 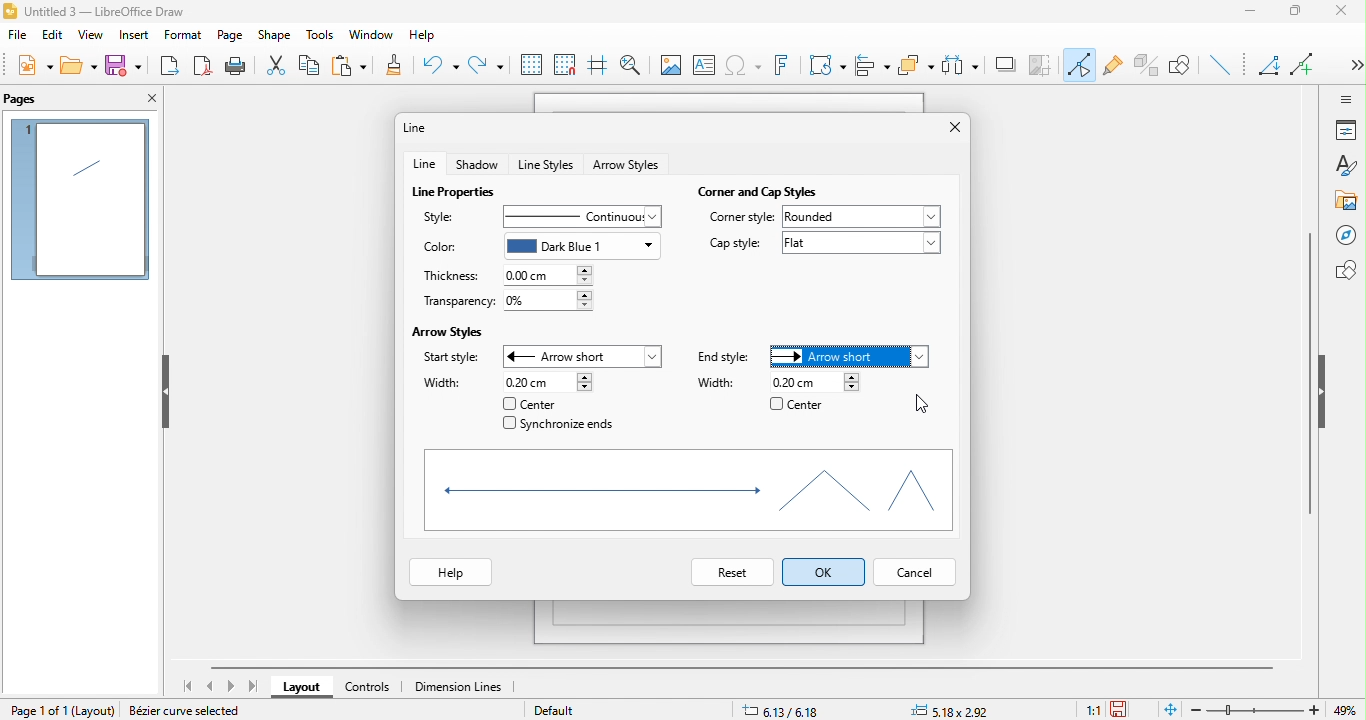 What do you see at coordinates (630, 62) in the screenshot?
I see `zoom and pan` at bounding box center [630, 62].